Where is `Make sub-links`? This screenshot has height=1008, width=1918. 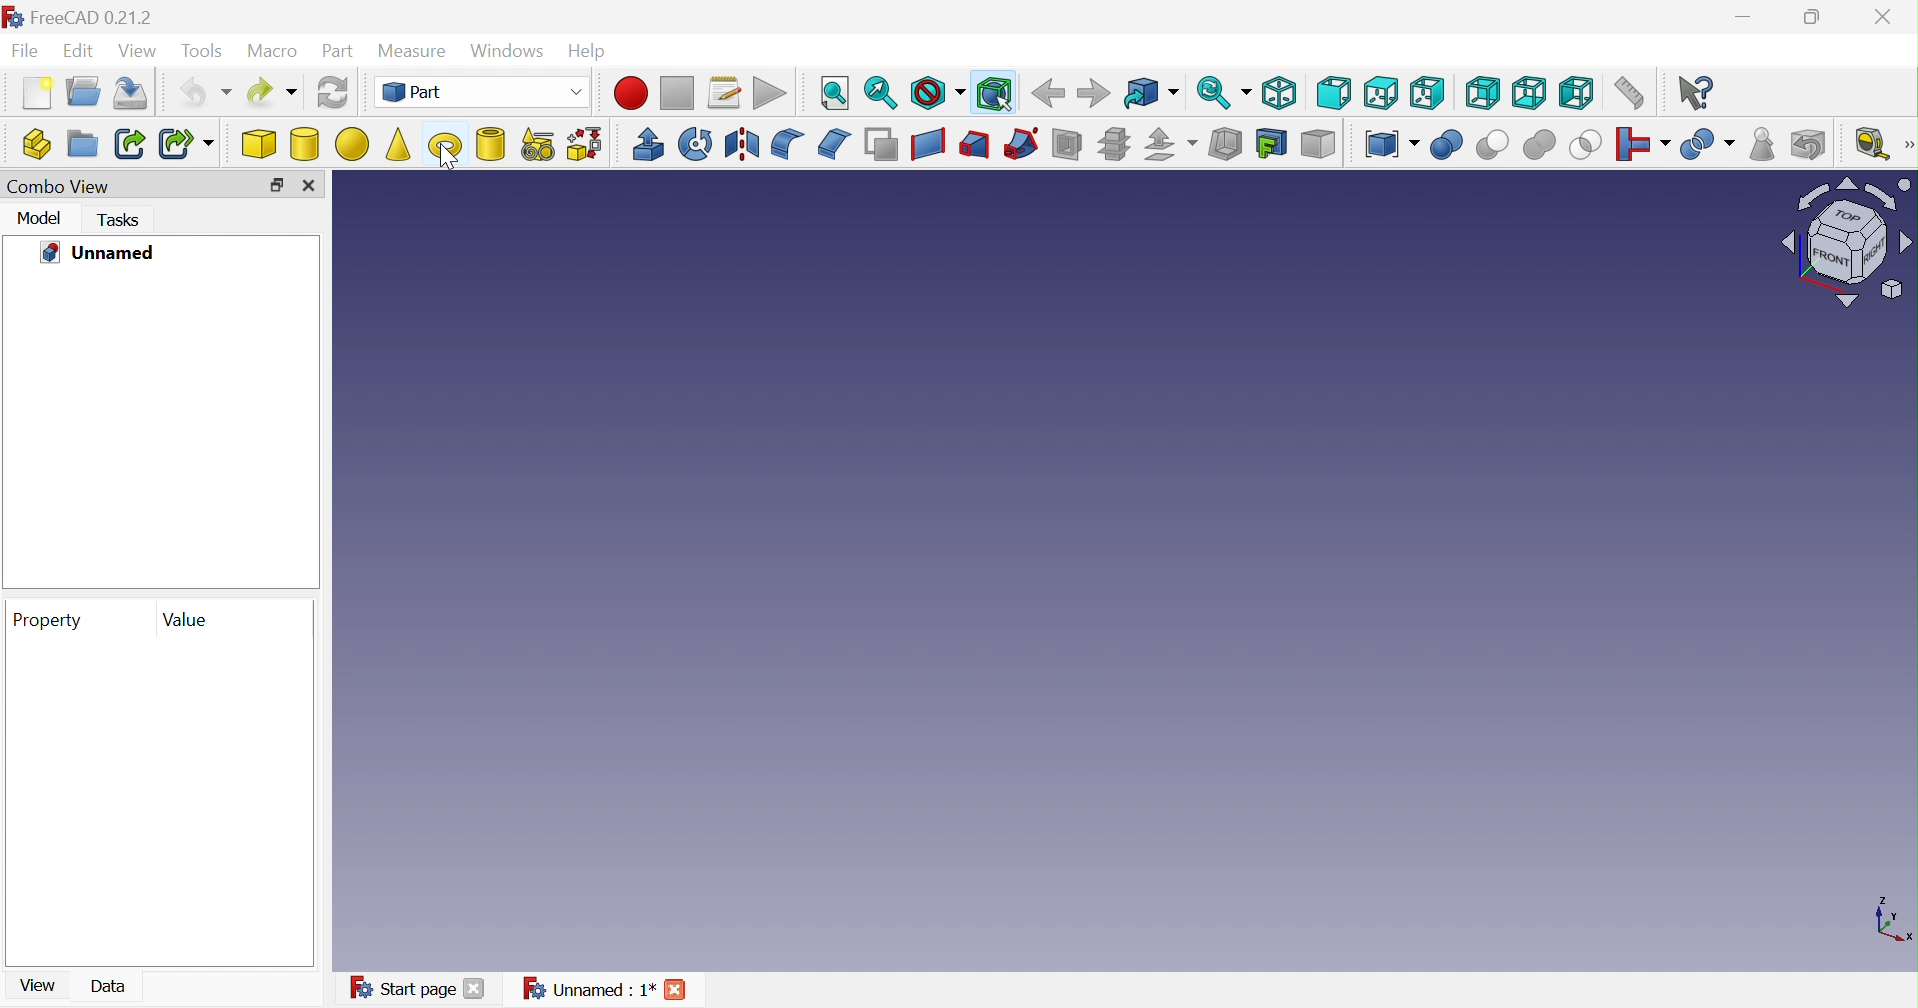
Make sub-links is located at coordinates (185, 143).